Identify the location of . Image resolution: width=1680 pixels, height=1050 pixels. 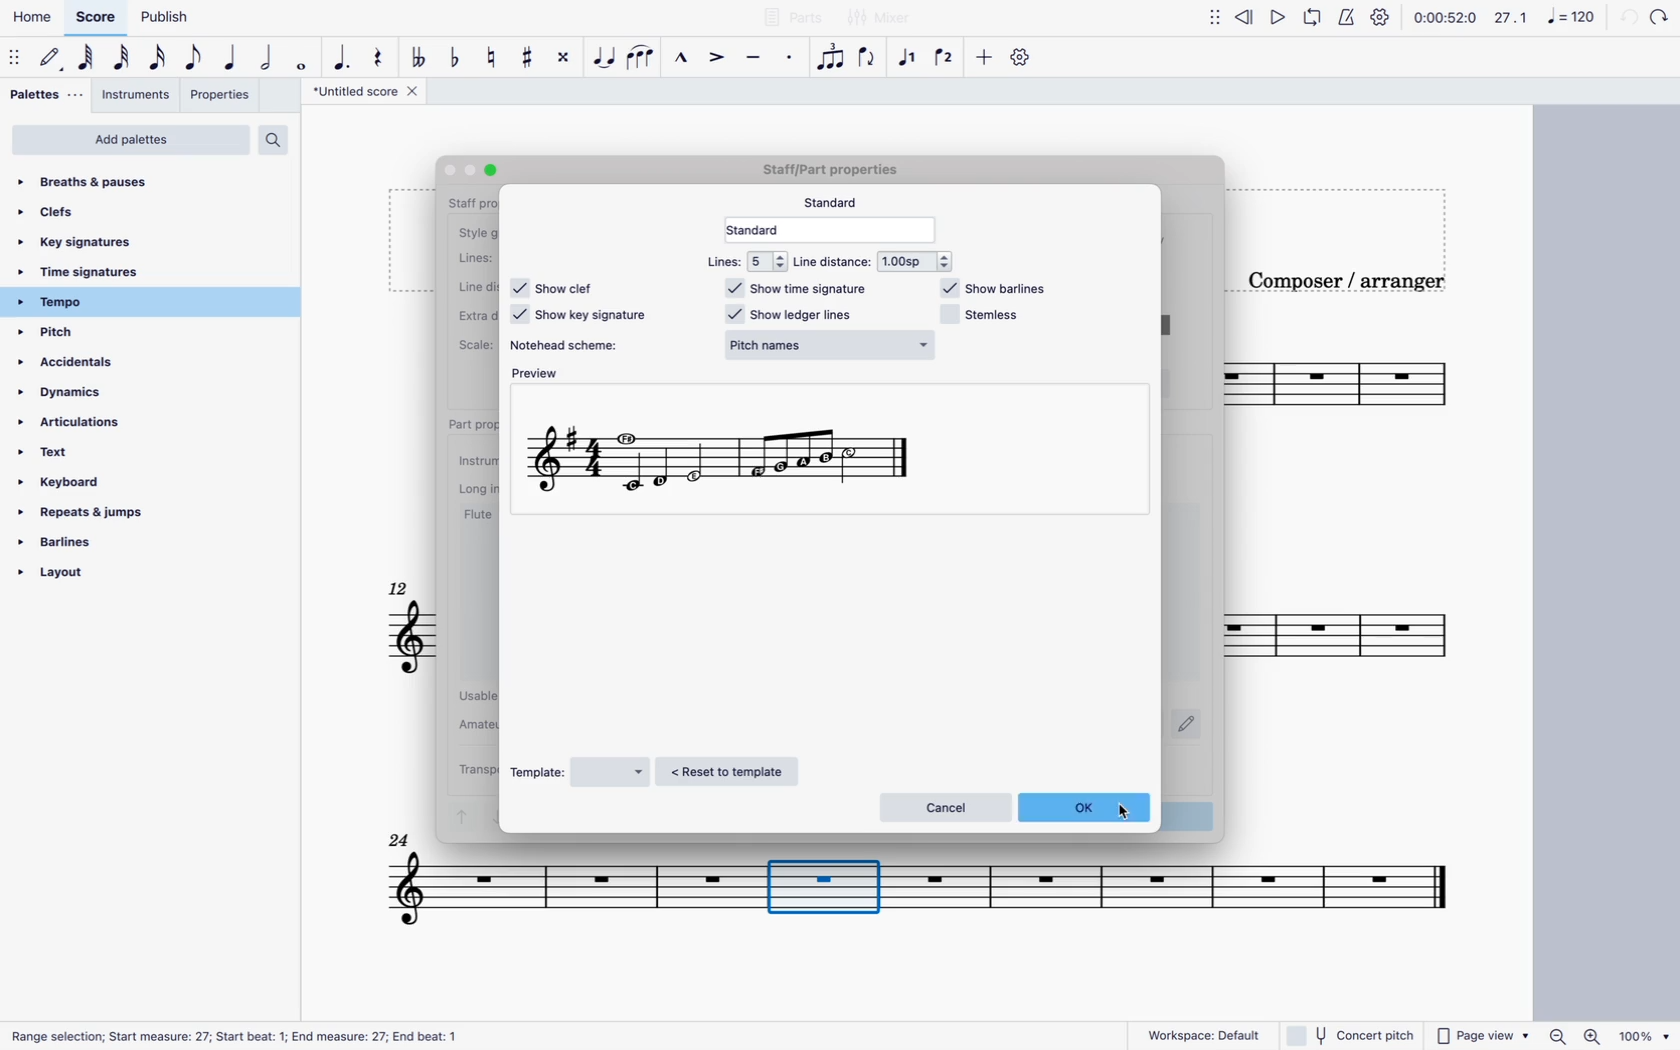
(244, 1036).